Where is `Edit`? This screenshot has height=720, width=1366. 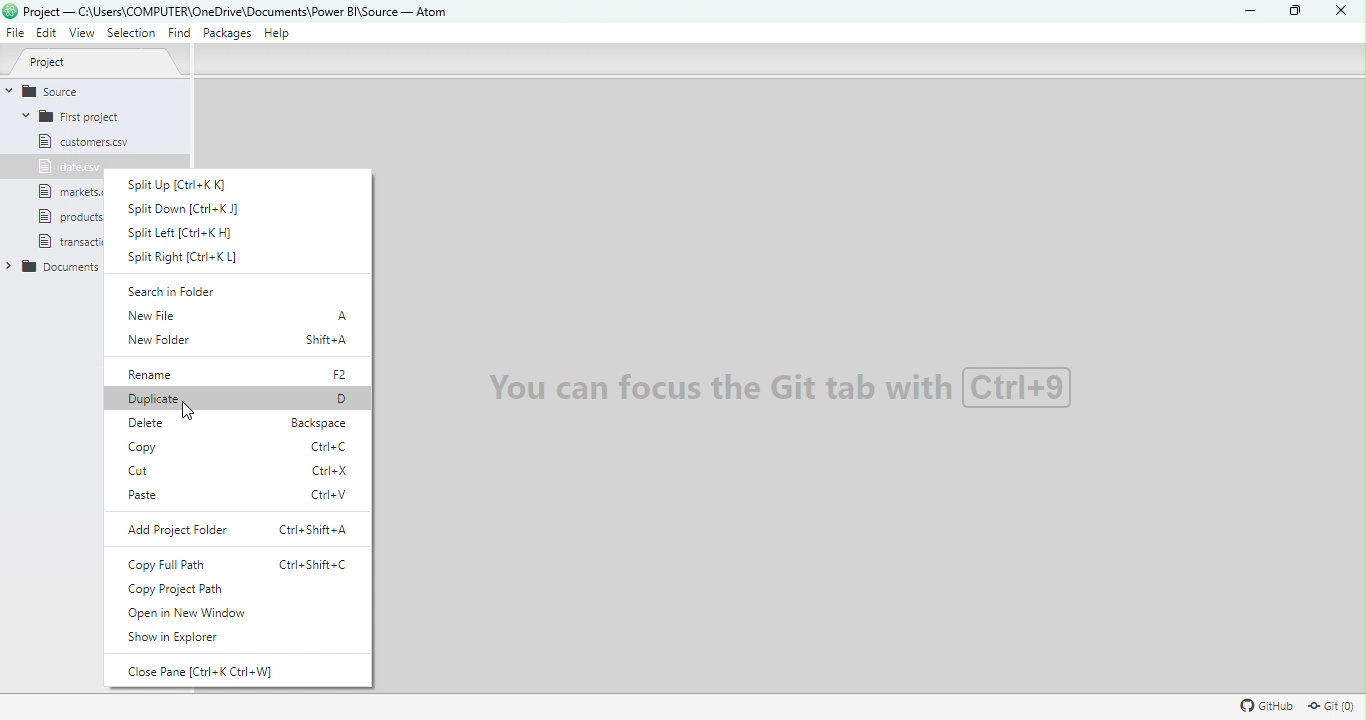 Edit is located at coordinates (47, 34).